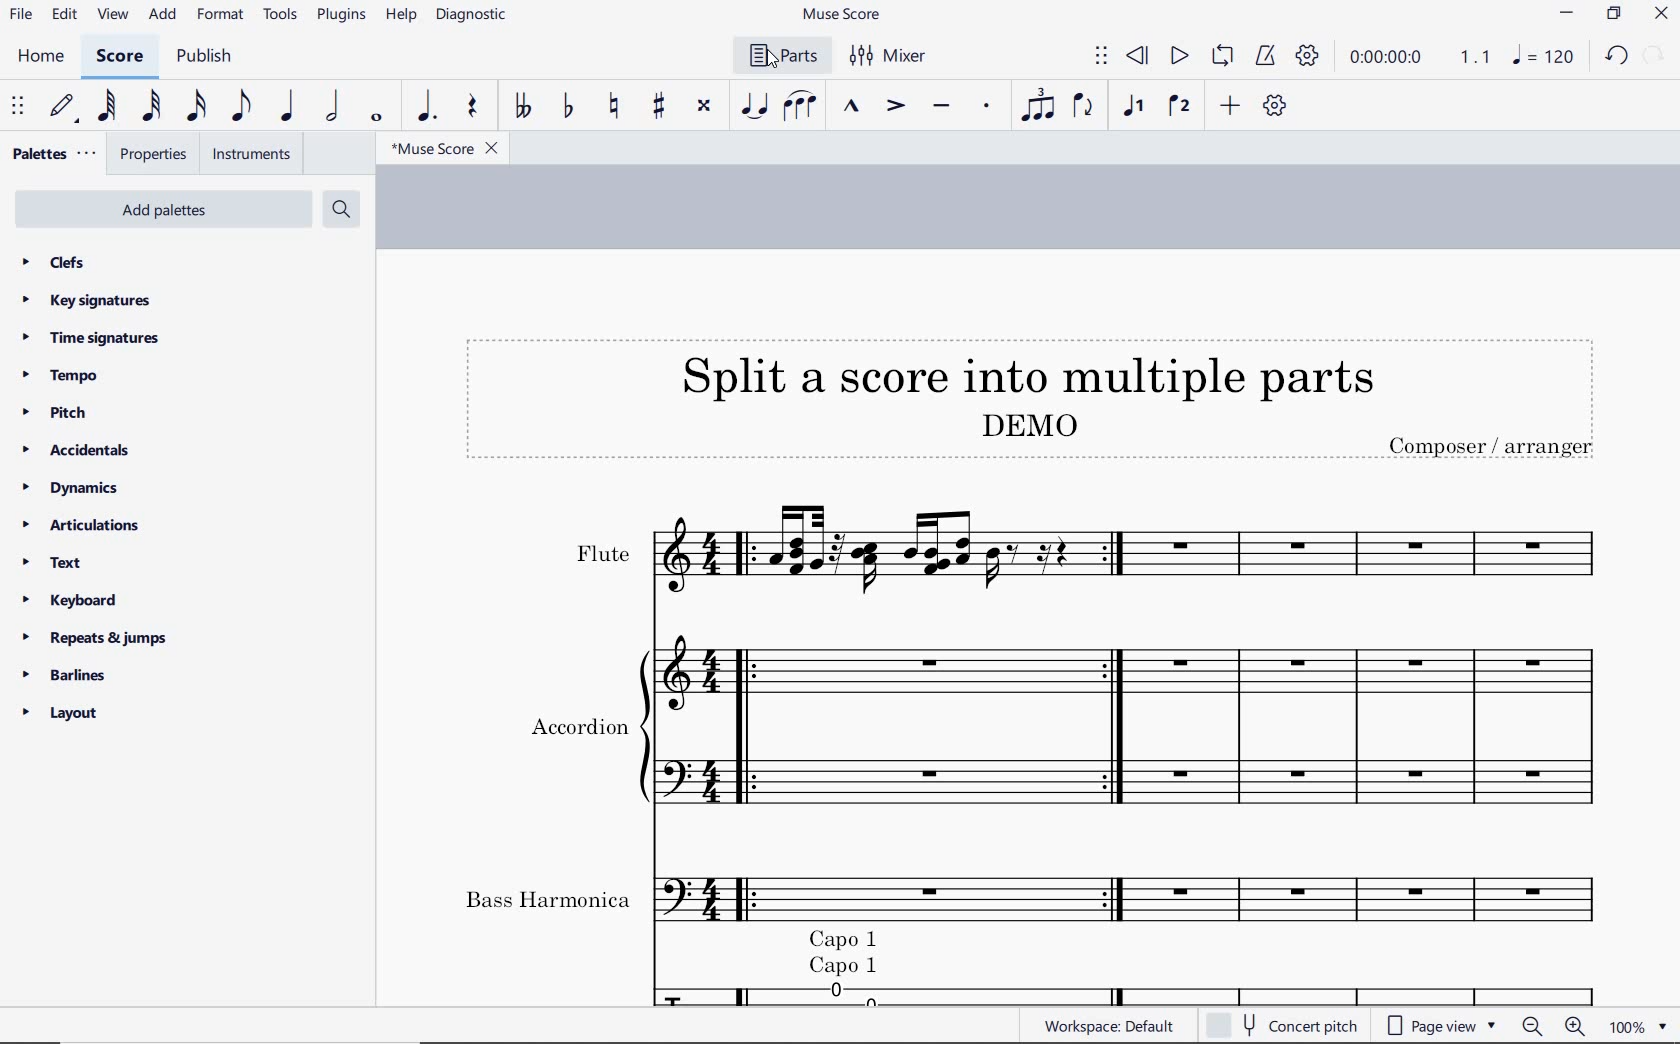 This screenshot has height=1044, width=1680. I want to click on select to move, so click(16, 105).